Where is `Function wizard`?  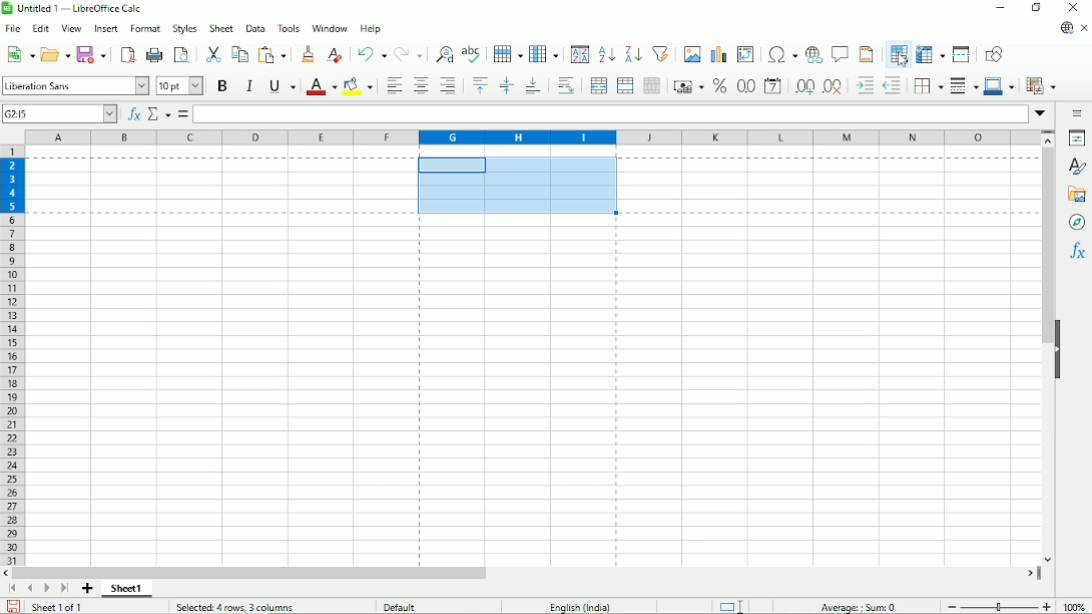 Function wizard is located at coordinates (133, 114).